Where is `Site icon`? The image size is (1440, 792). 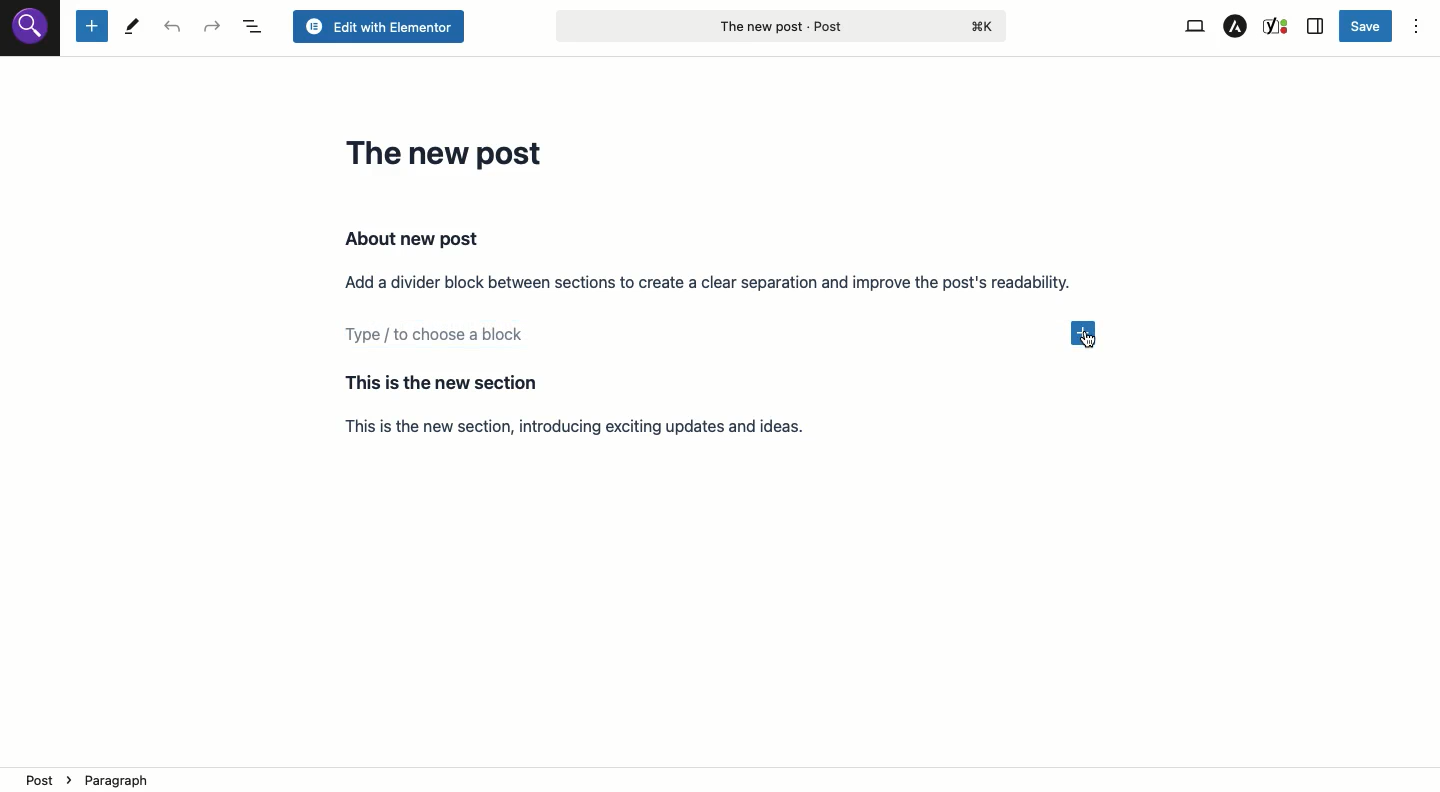 Site icon is located at coordinates (31, 29).